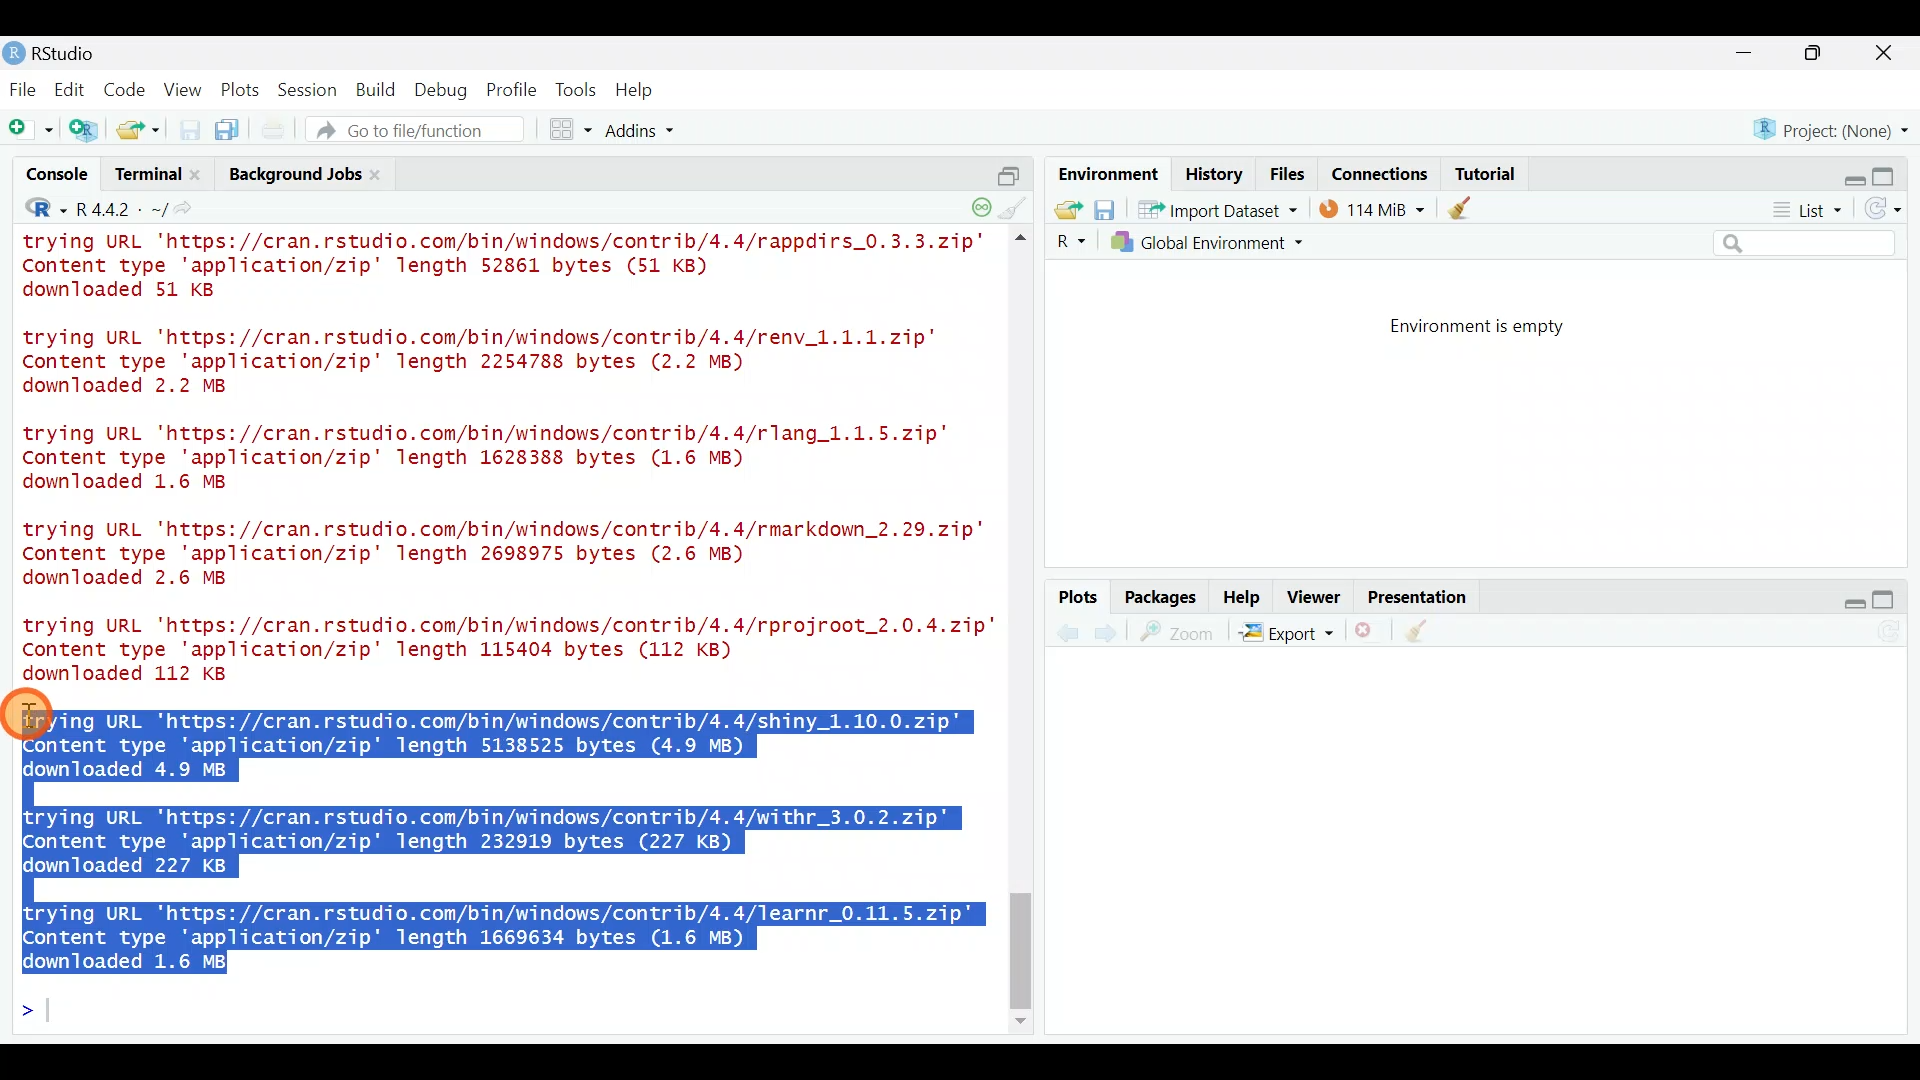 The width and height of the screenshot is (1920, 1080). Describe the element at coordinates (1890, 211) in the screenshot. I see `Refresh list of objects in the environment` at that location.